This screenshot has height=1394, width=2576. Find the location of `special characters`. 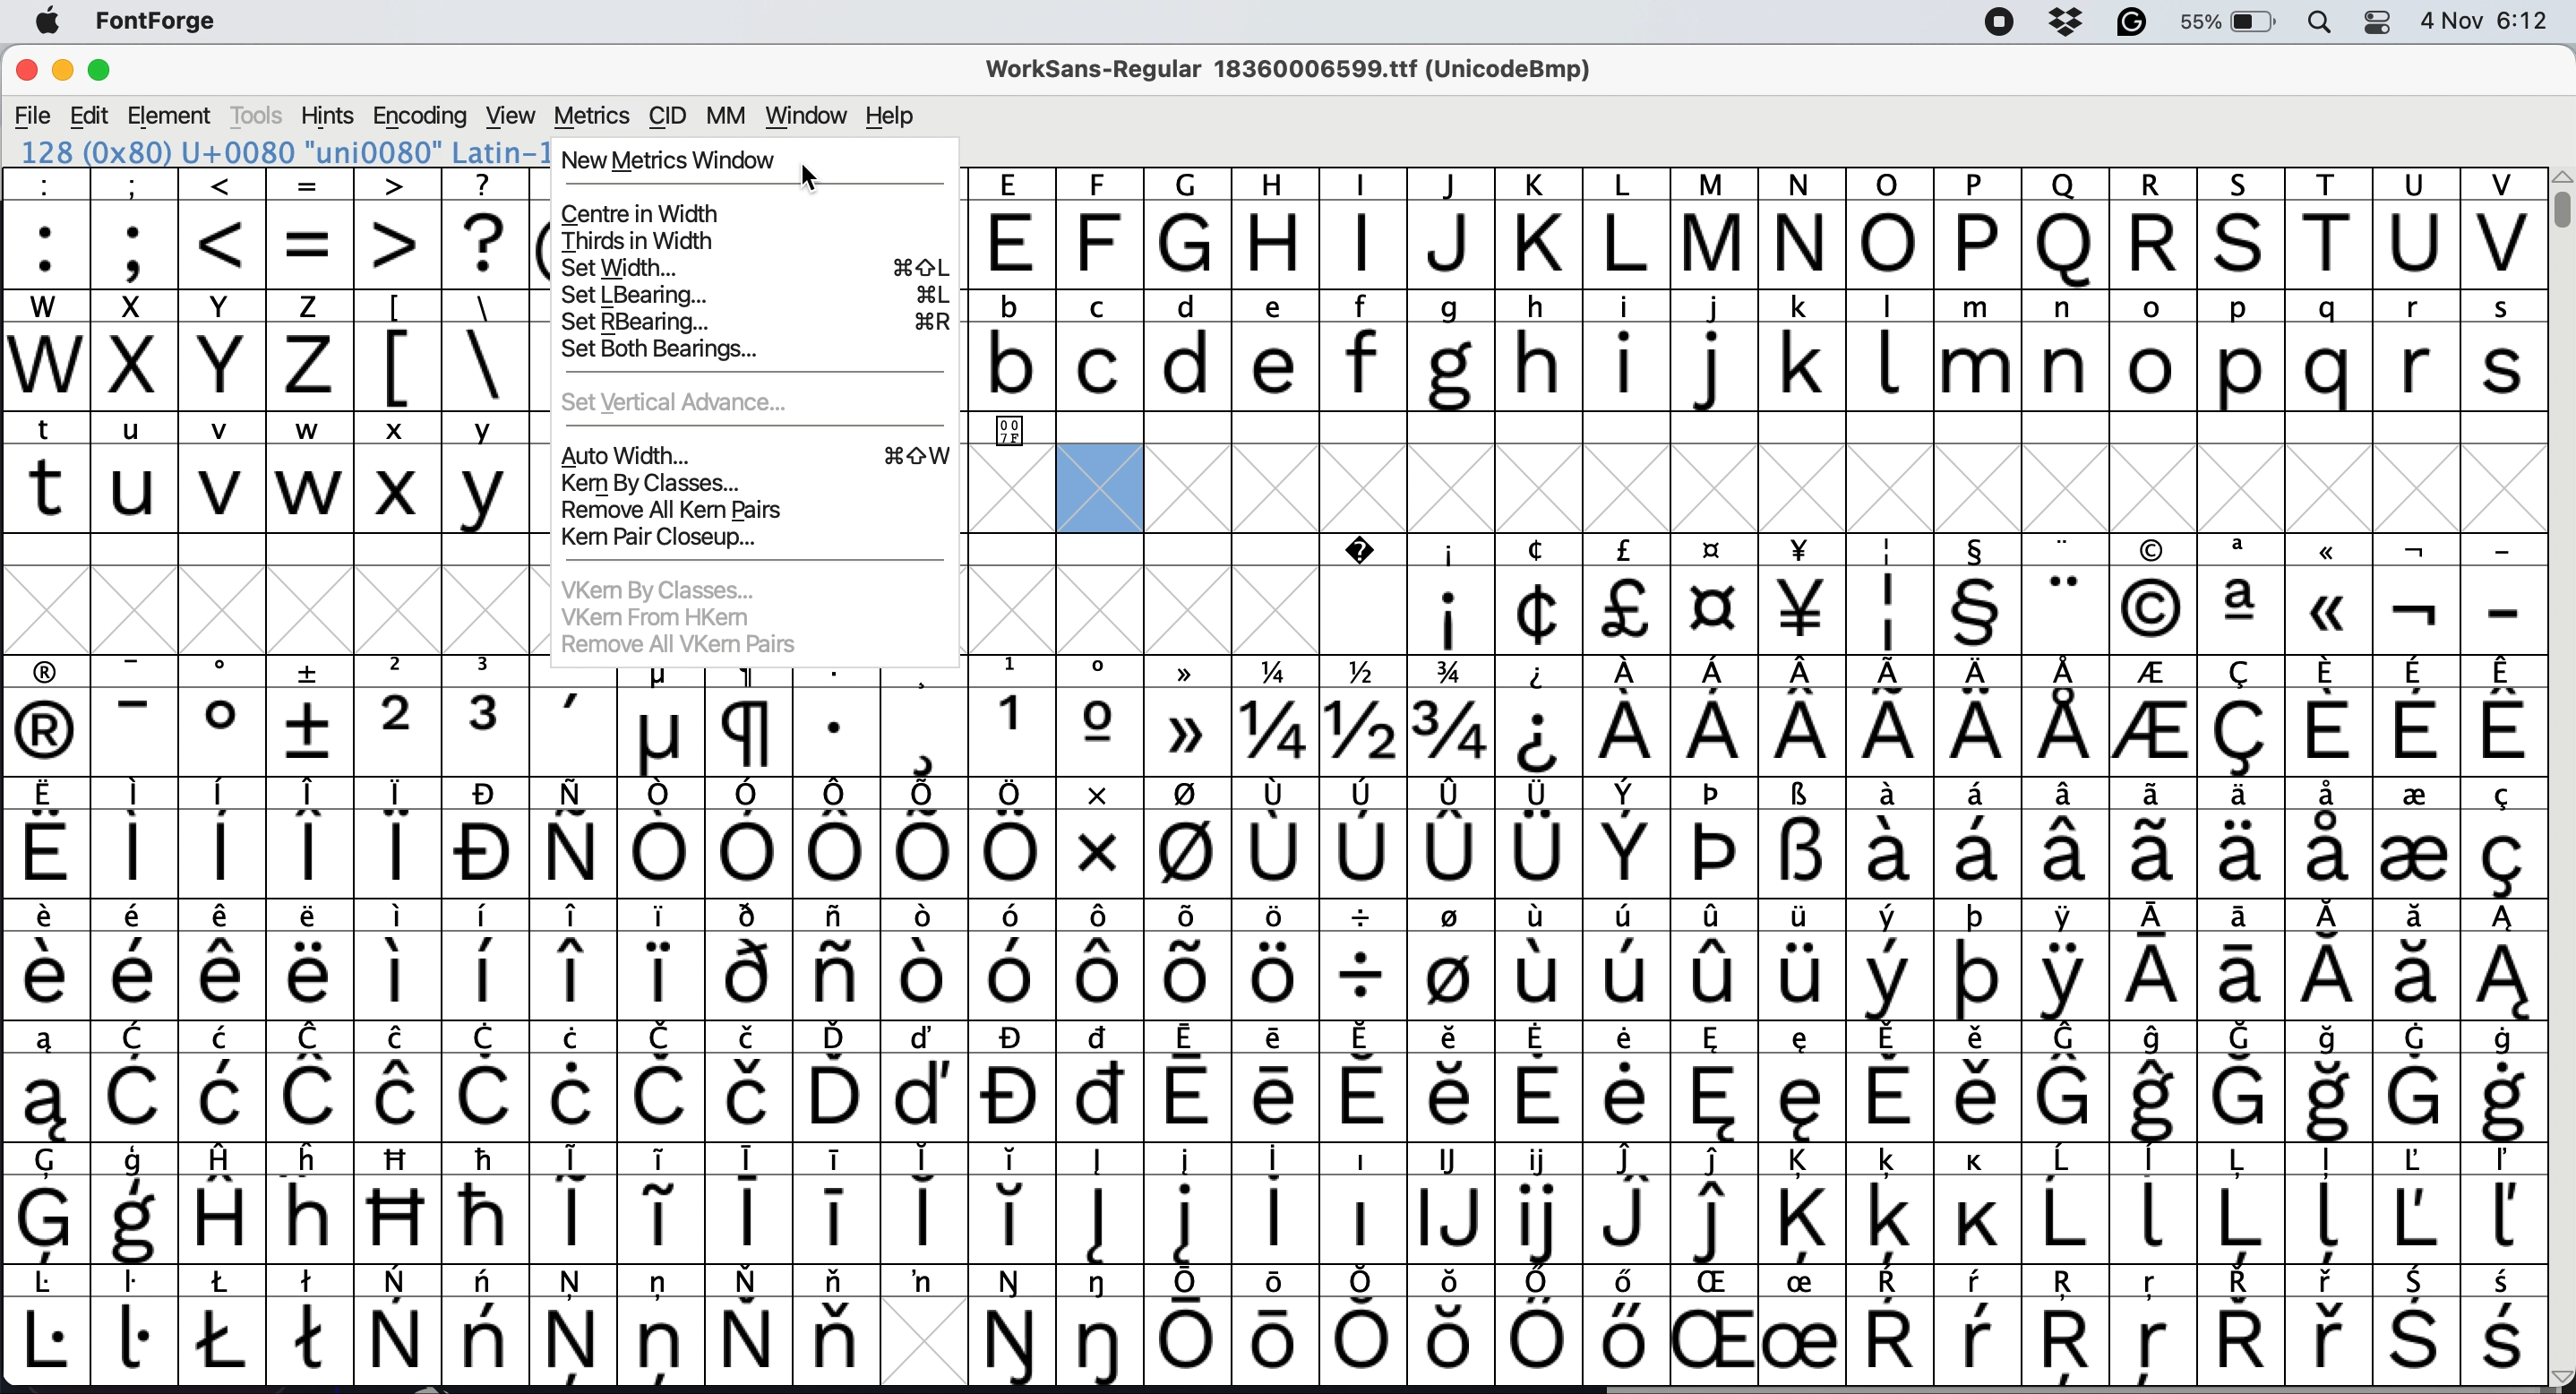

special characters is located at coordinates (1272, 1280).